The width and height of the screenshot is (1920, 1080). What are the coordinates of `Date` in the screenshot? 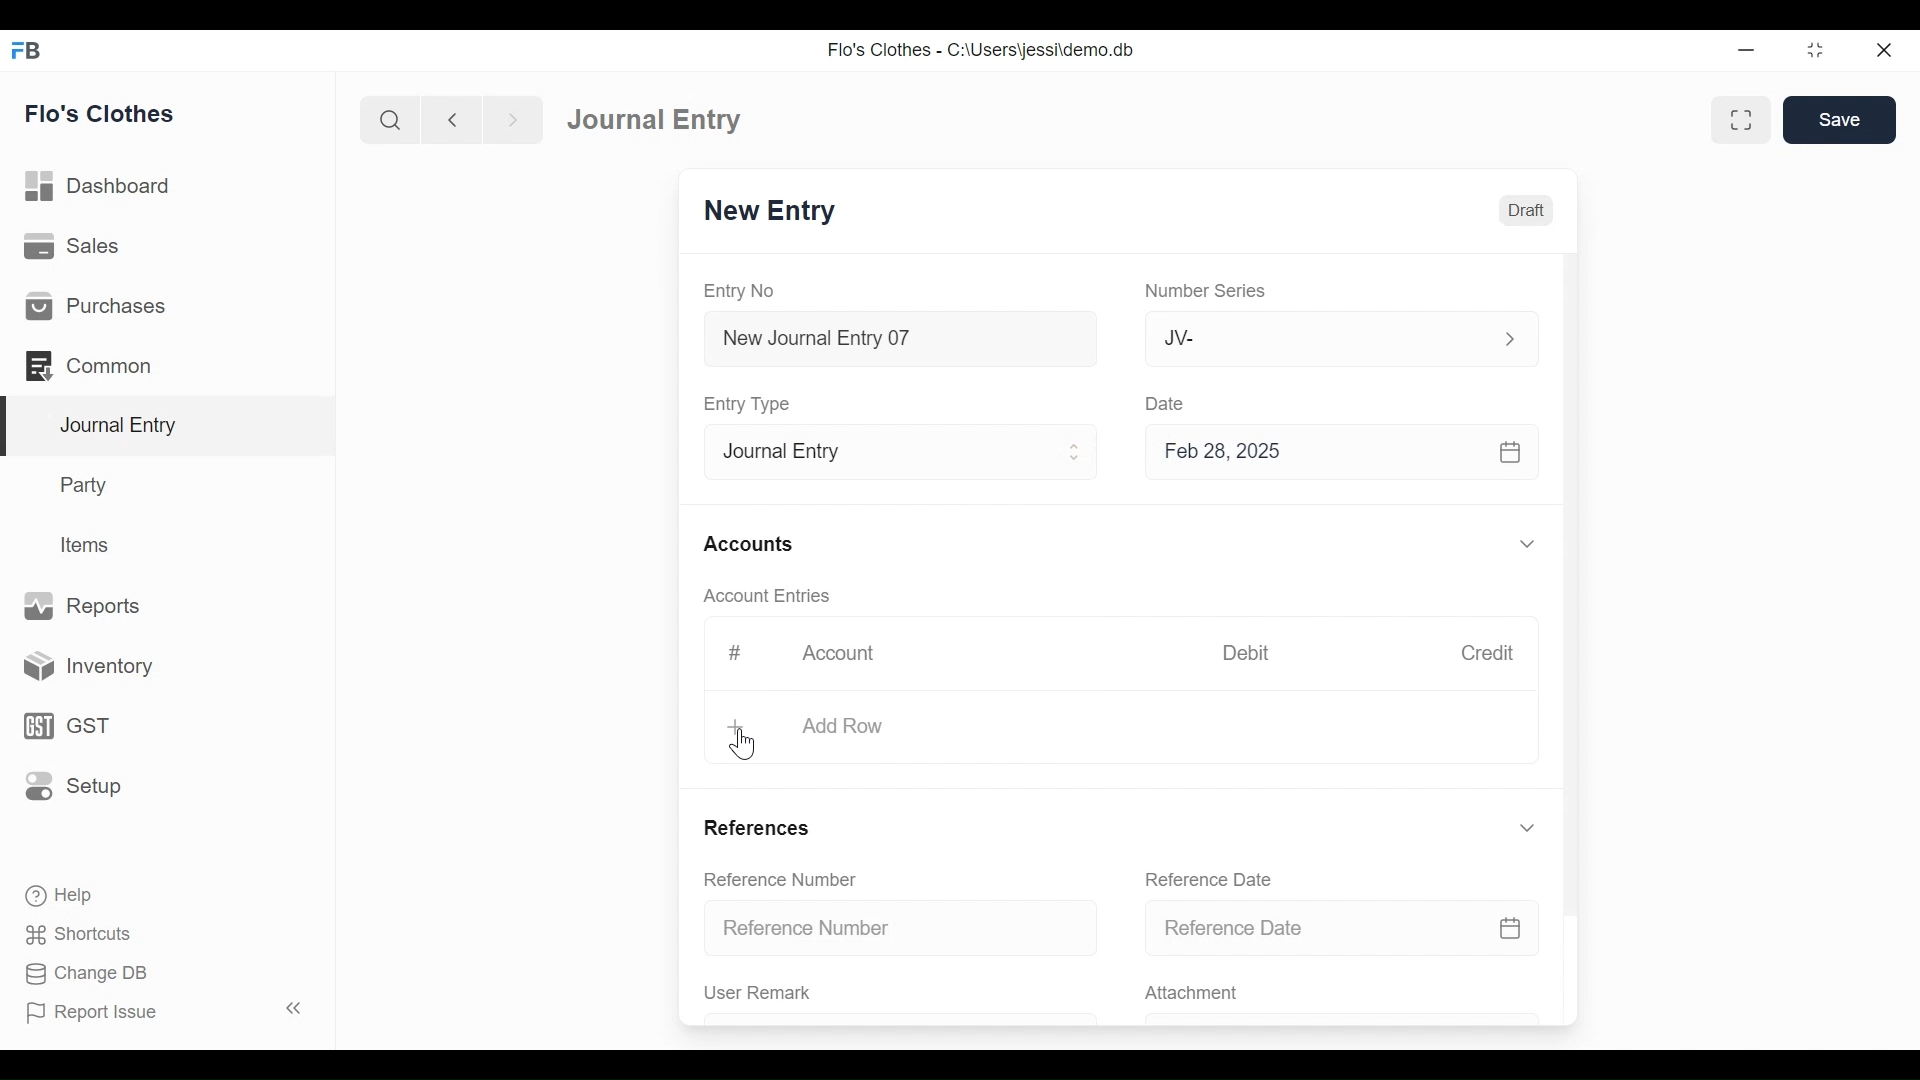 It's located at (1171, 405).